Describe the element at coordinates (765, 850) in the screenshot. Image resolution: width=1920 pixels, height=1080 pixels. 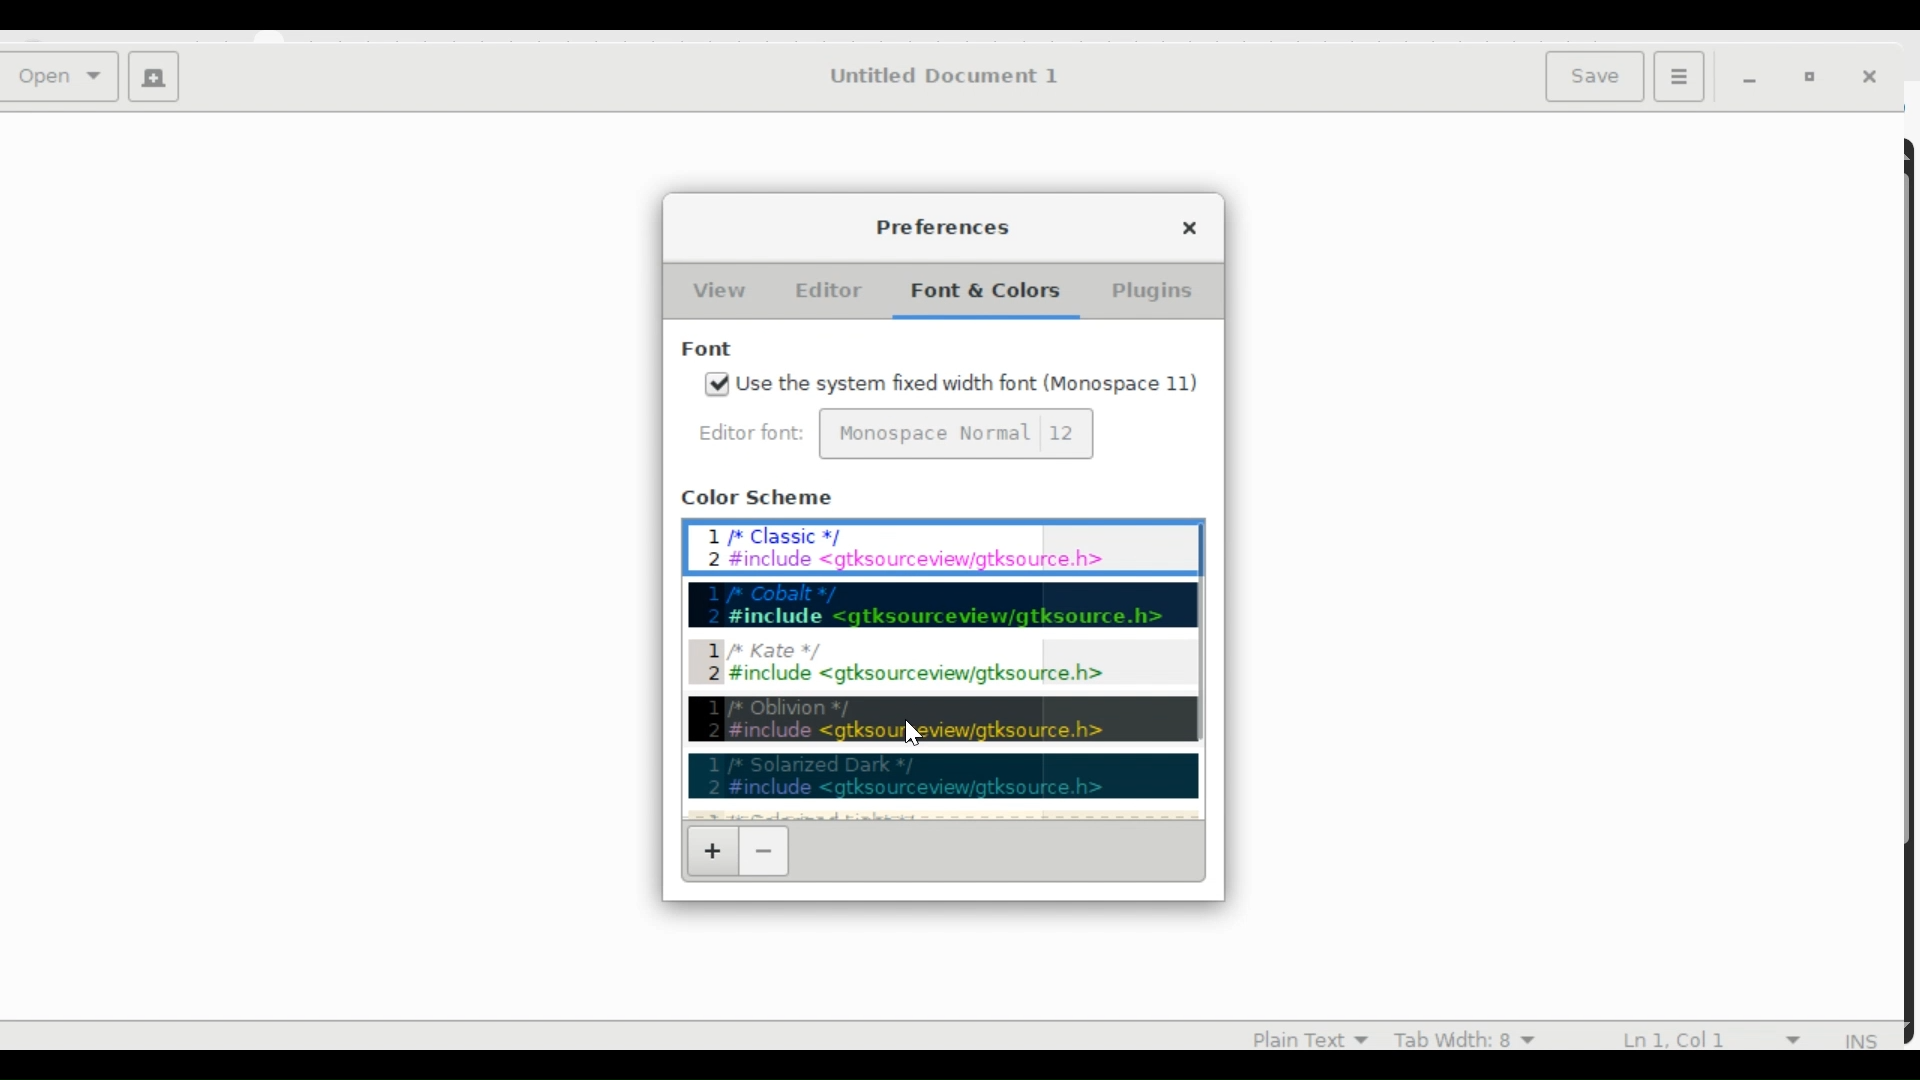
I see `Remove color scheme options` at that location.